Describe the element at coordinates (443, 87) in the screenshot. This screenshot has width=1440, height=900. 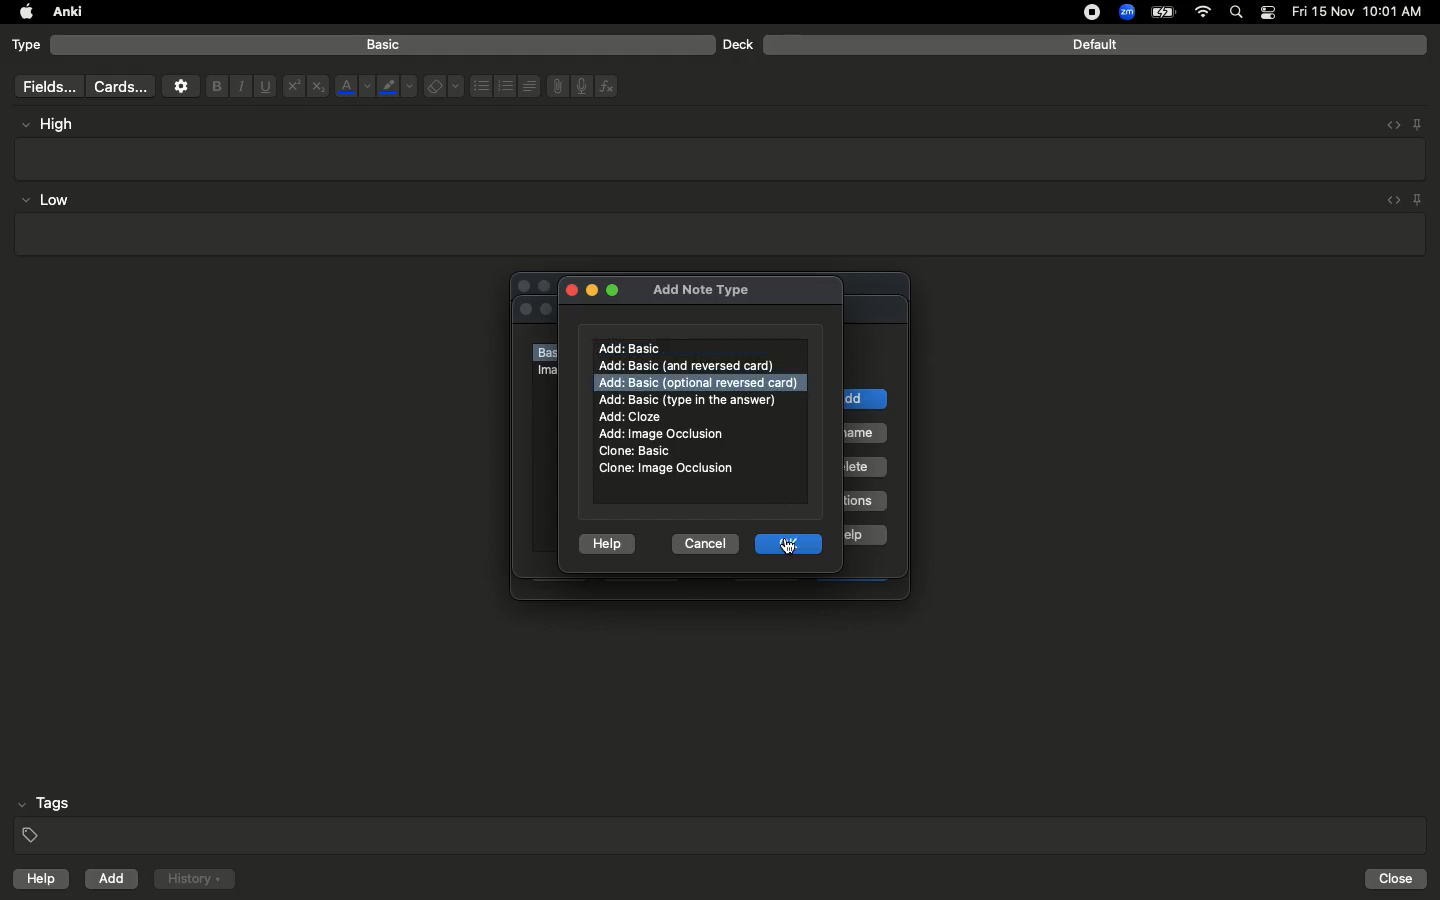
I see `Eraser` at that location.